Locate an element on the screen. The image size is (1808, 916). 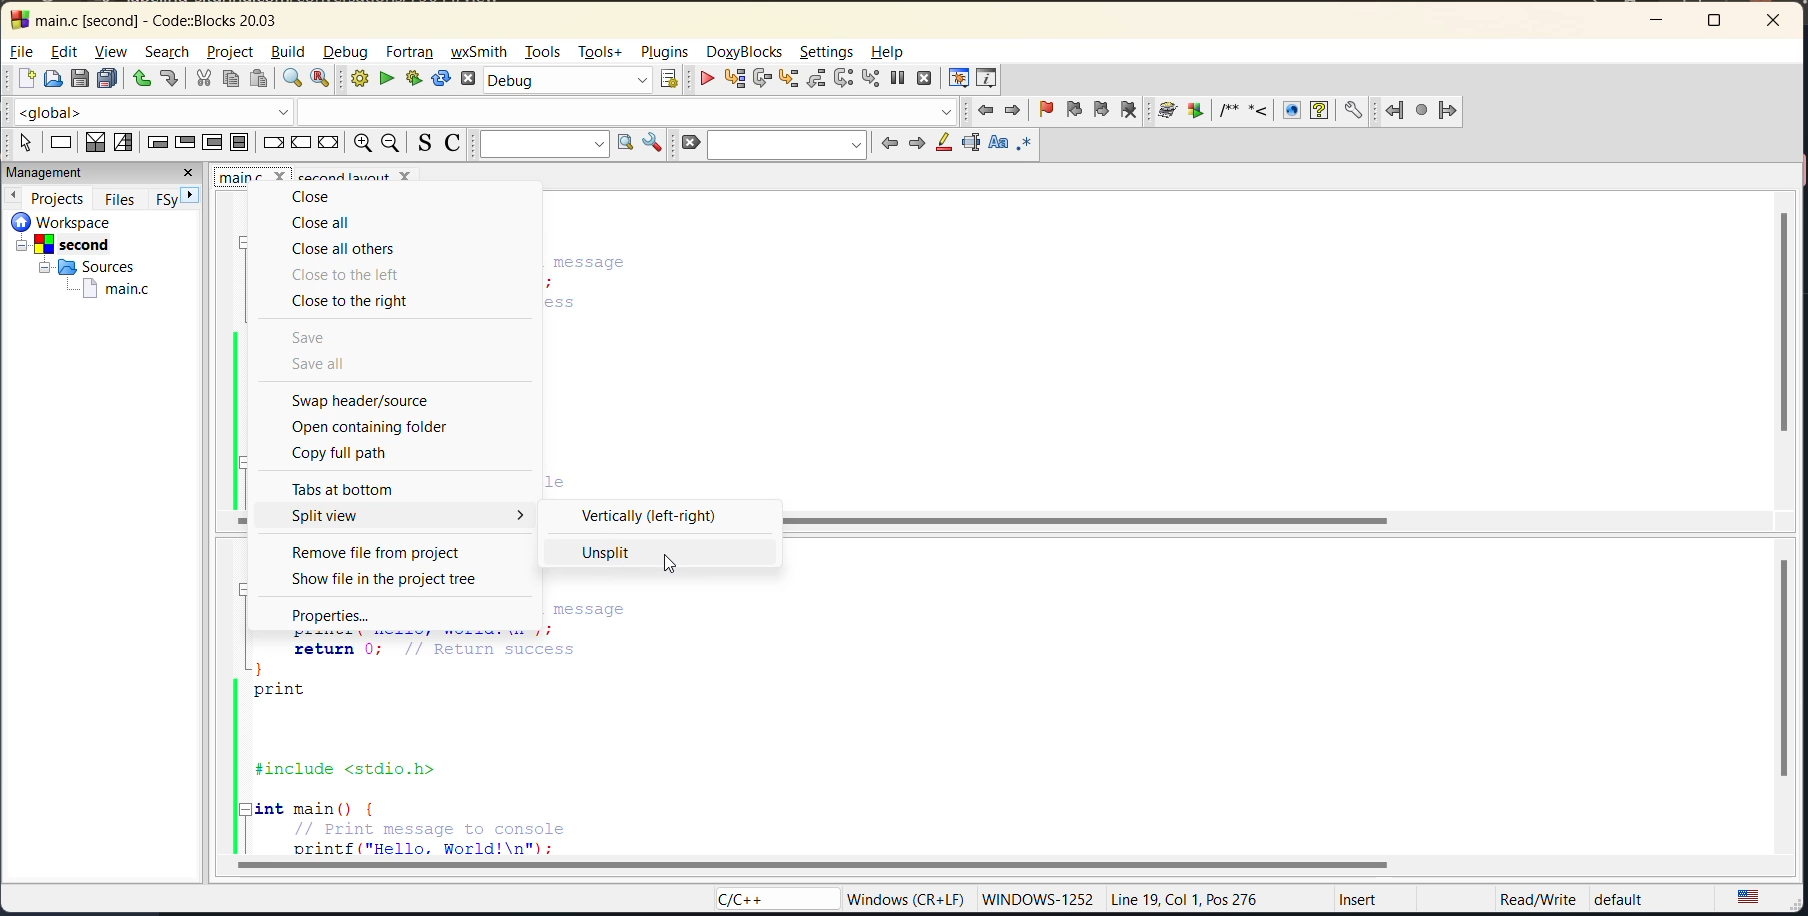
close to the left is located at coordinates (349, 275).